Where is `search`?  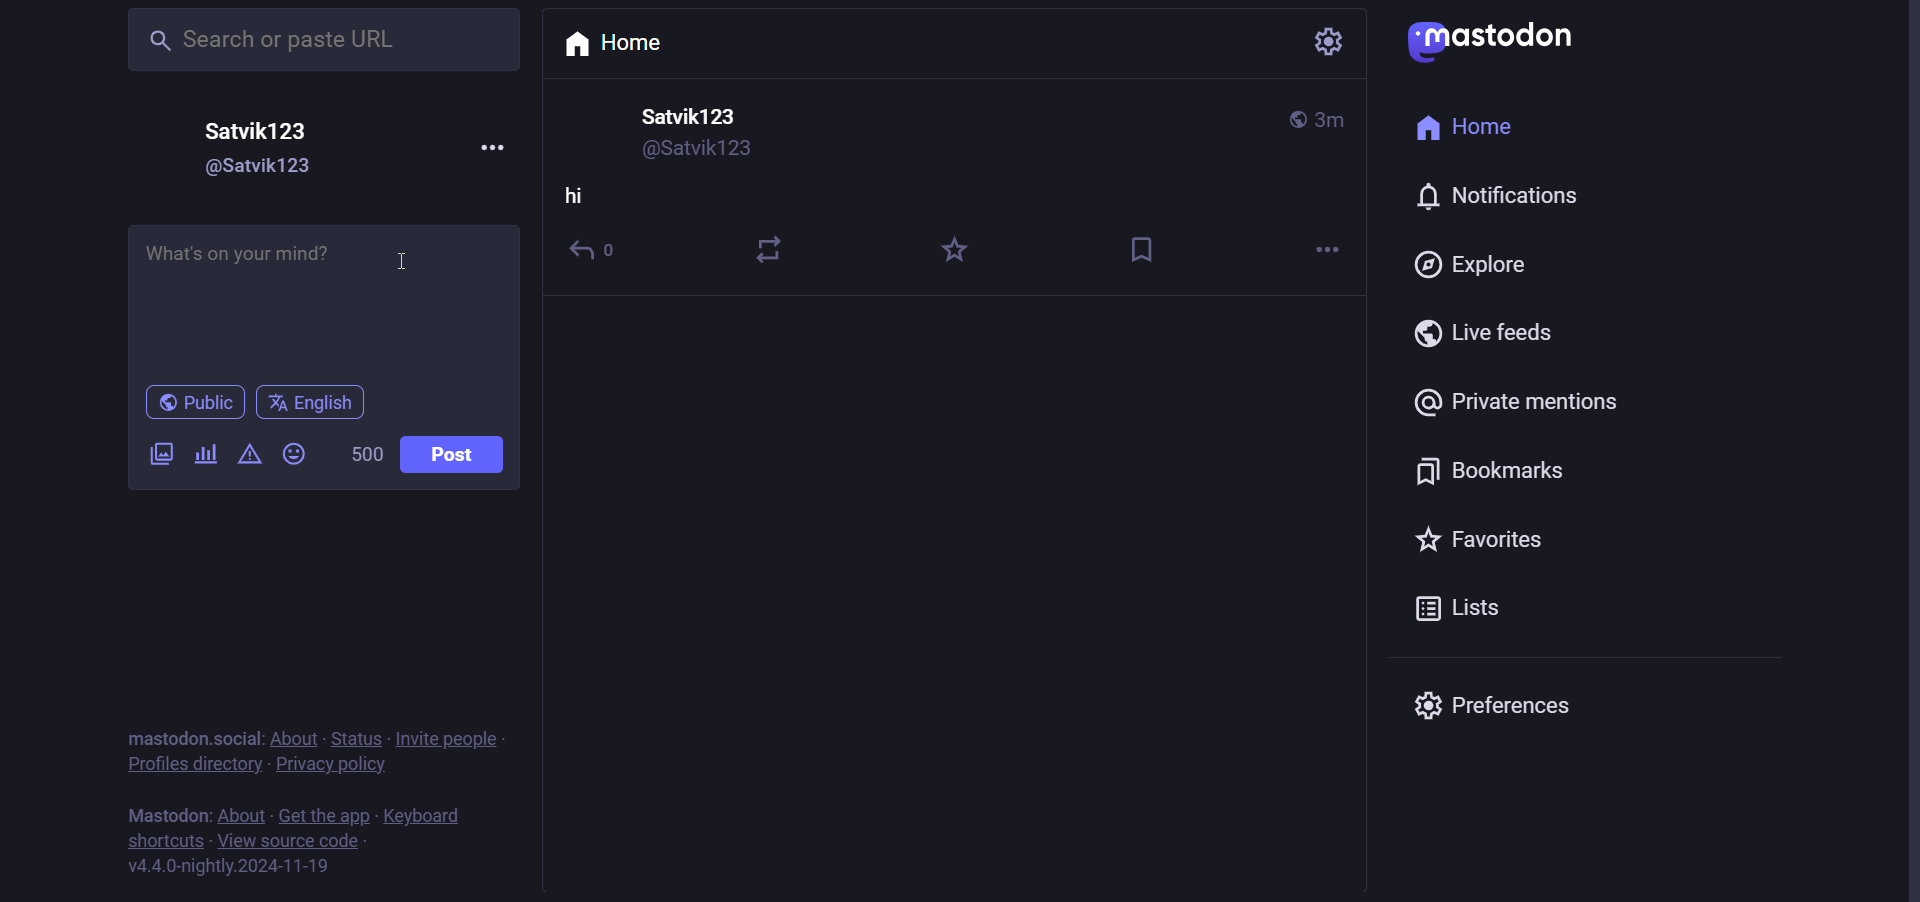
search is located at coordinates (318, 41).